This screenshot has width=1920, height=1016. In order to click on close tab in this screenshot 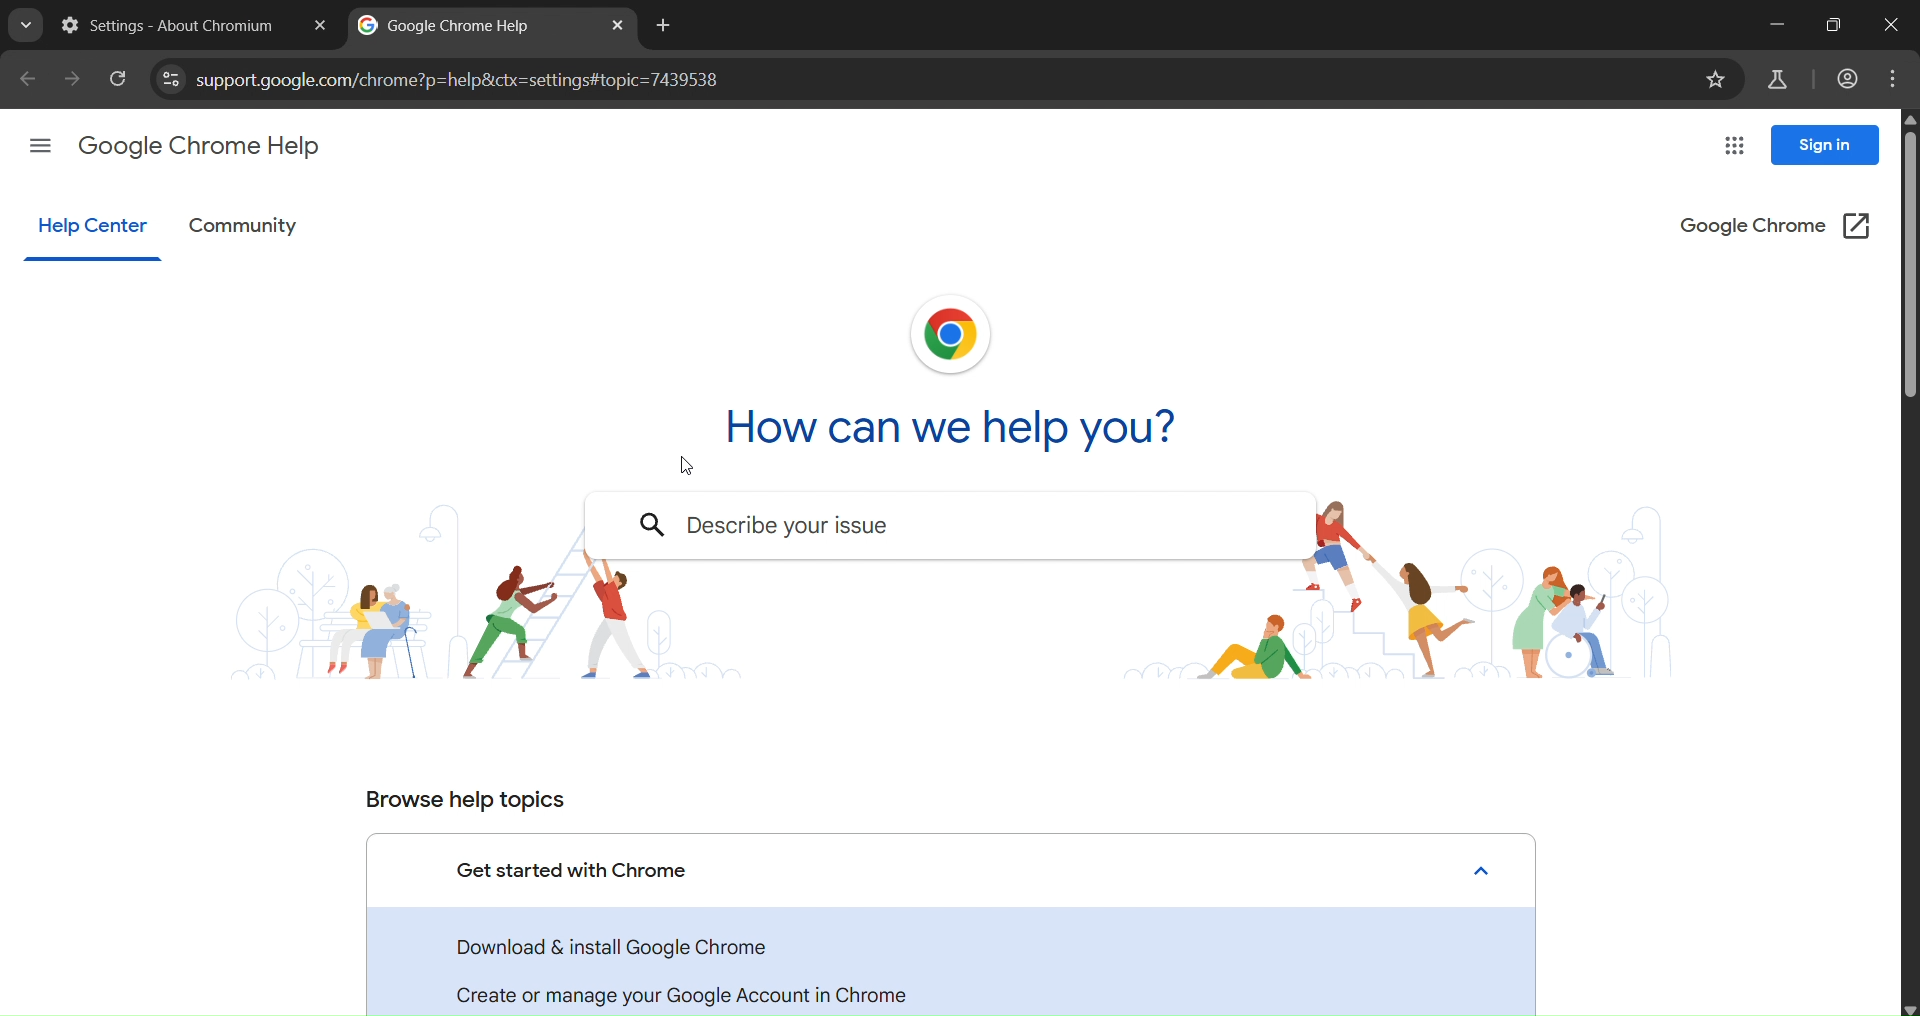, I will do `click(319, 25)`.